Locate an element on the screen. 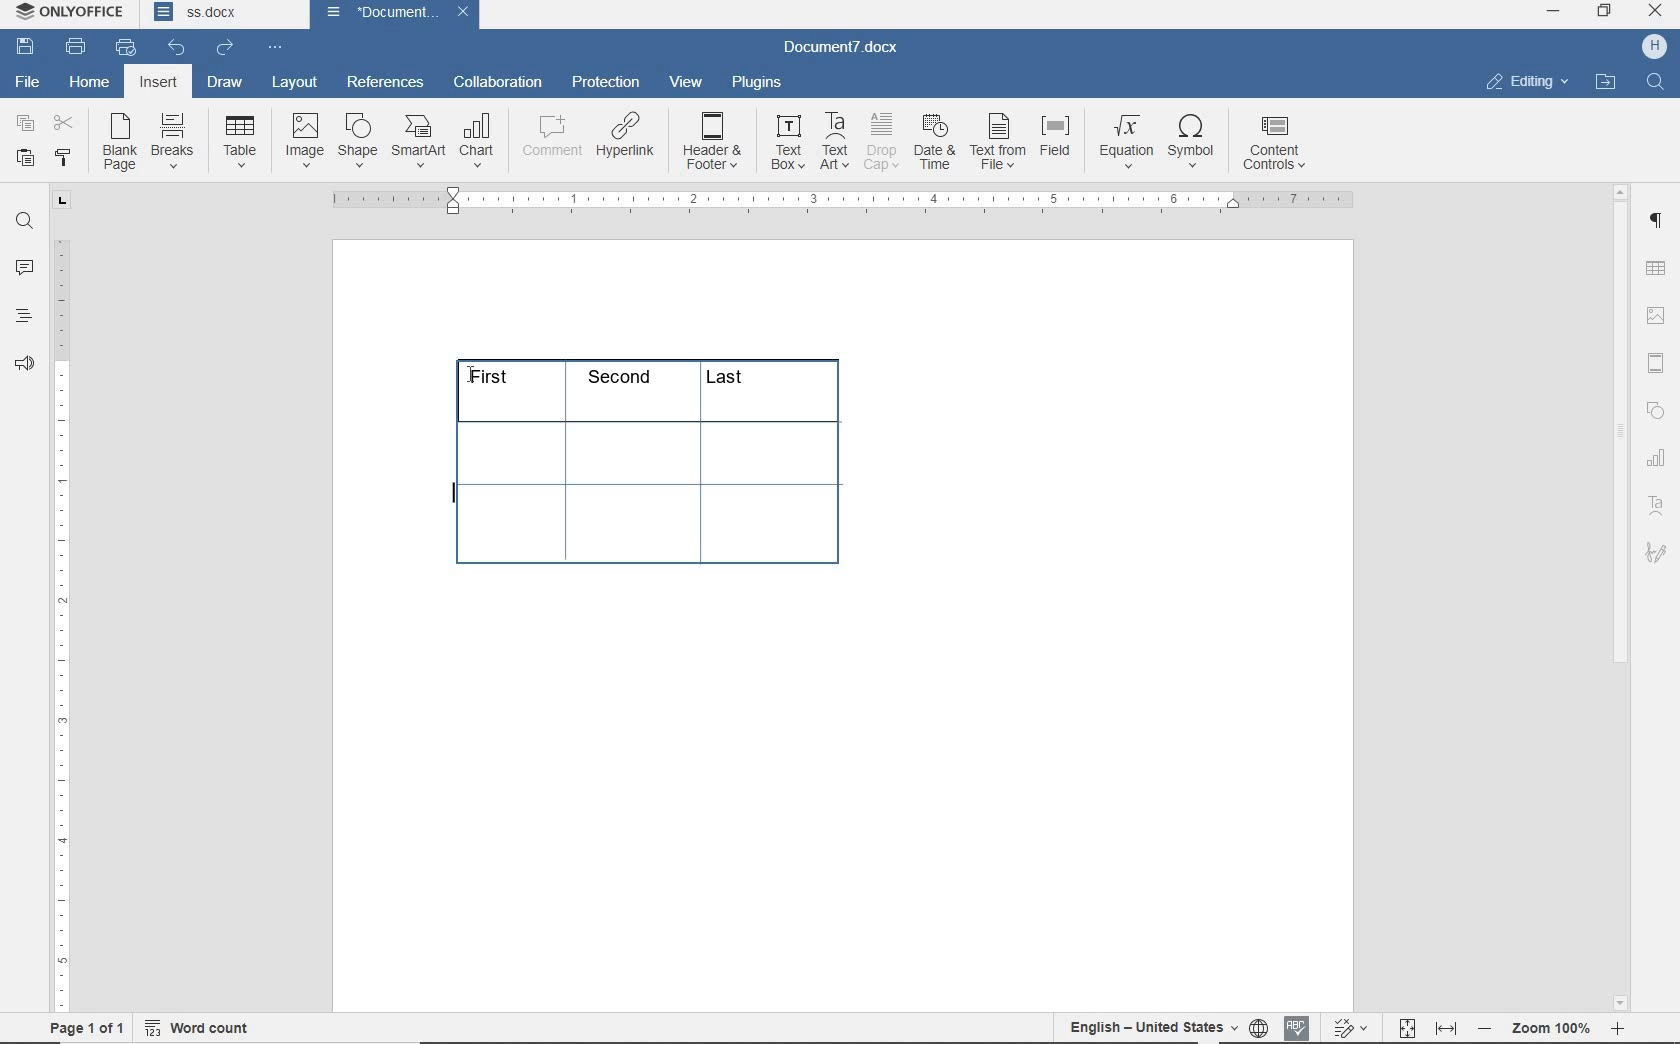  SHAPE is located at coordinates (1655, 410).